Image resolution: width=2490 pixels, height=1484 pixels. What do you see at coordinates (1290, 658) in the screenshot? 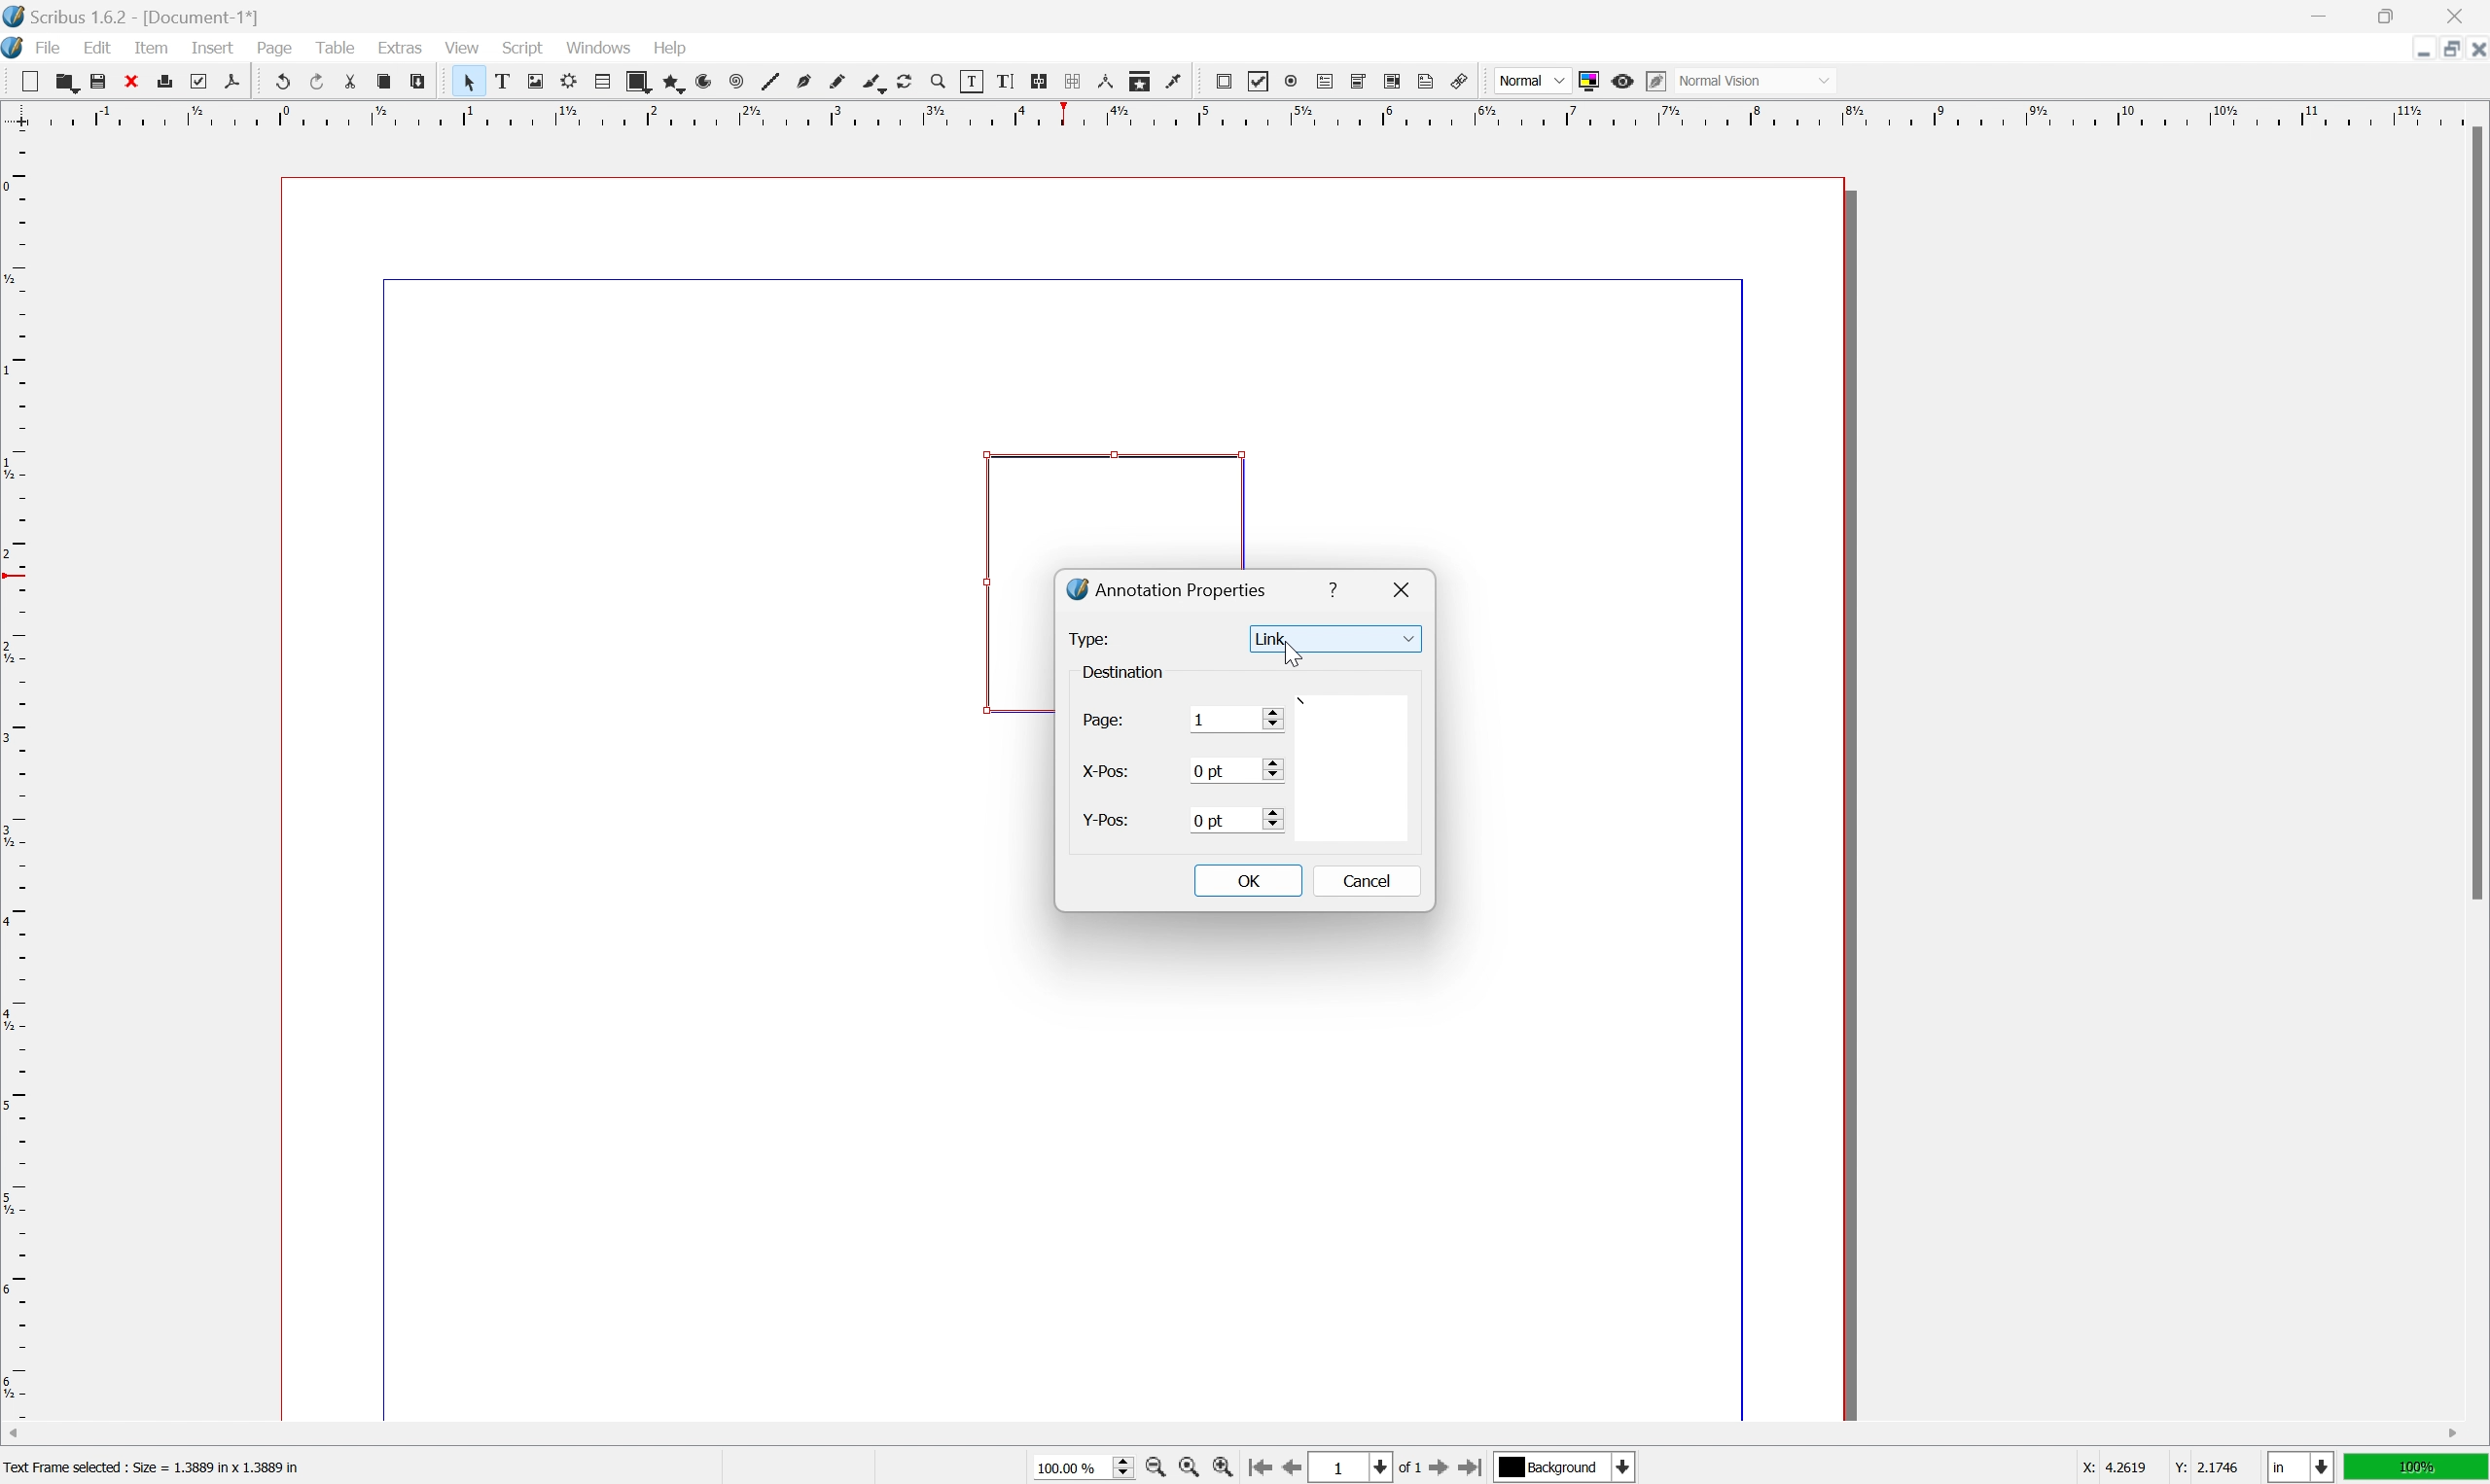
I see `Cursor` at bounding box center [1290, 658].